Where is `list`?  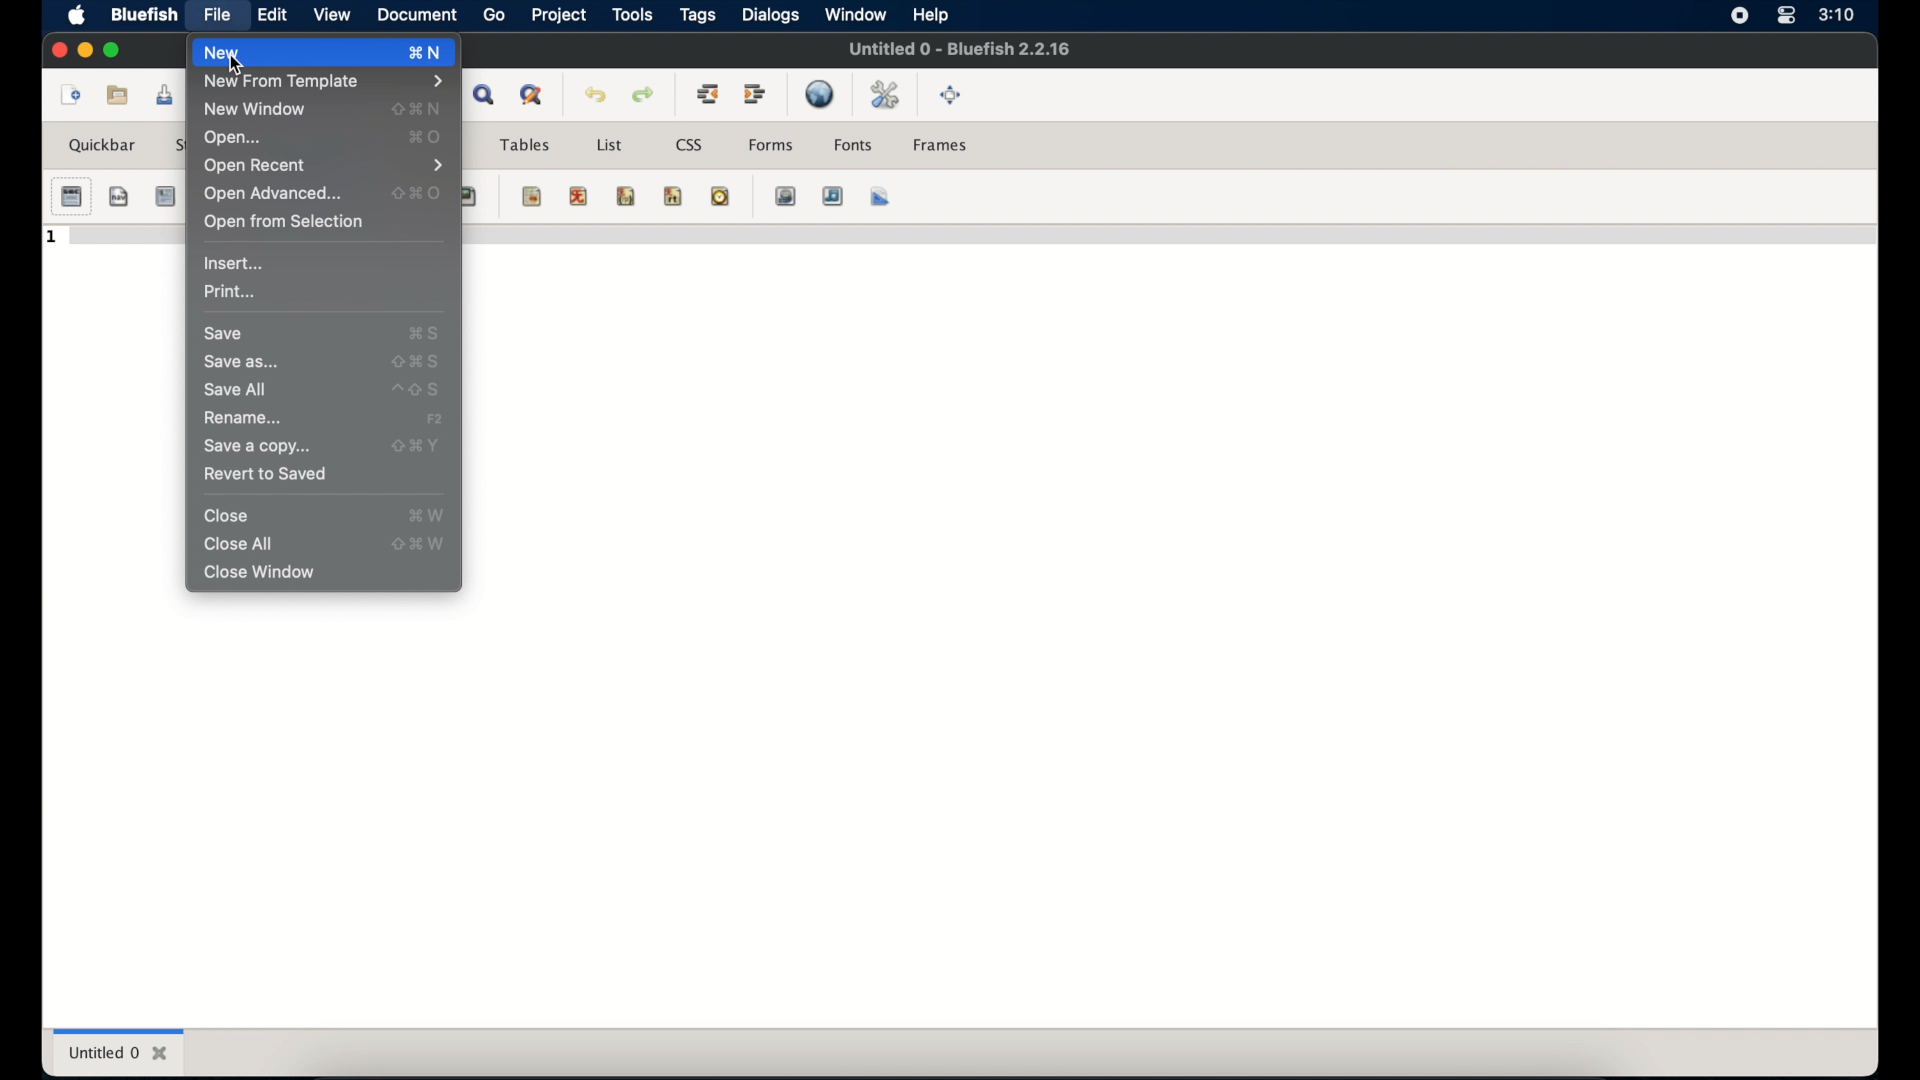 list is located at coordinates (609, 145).